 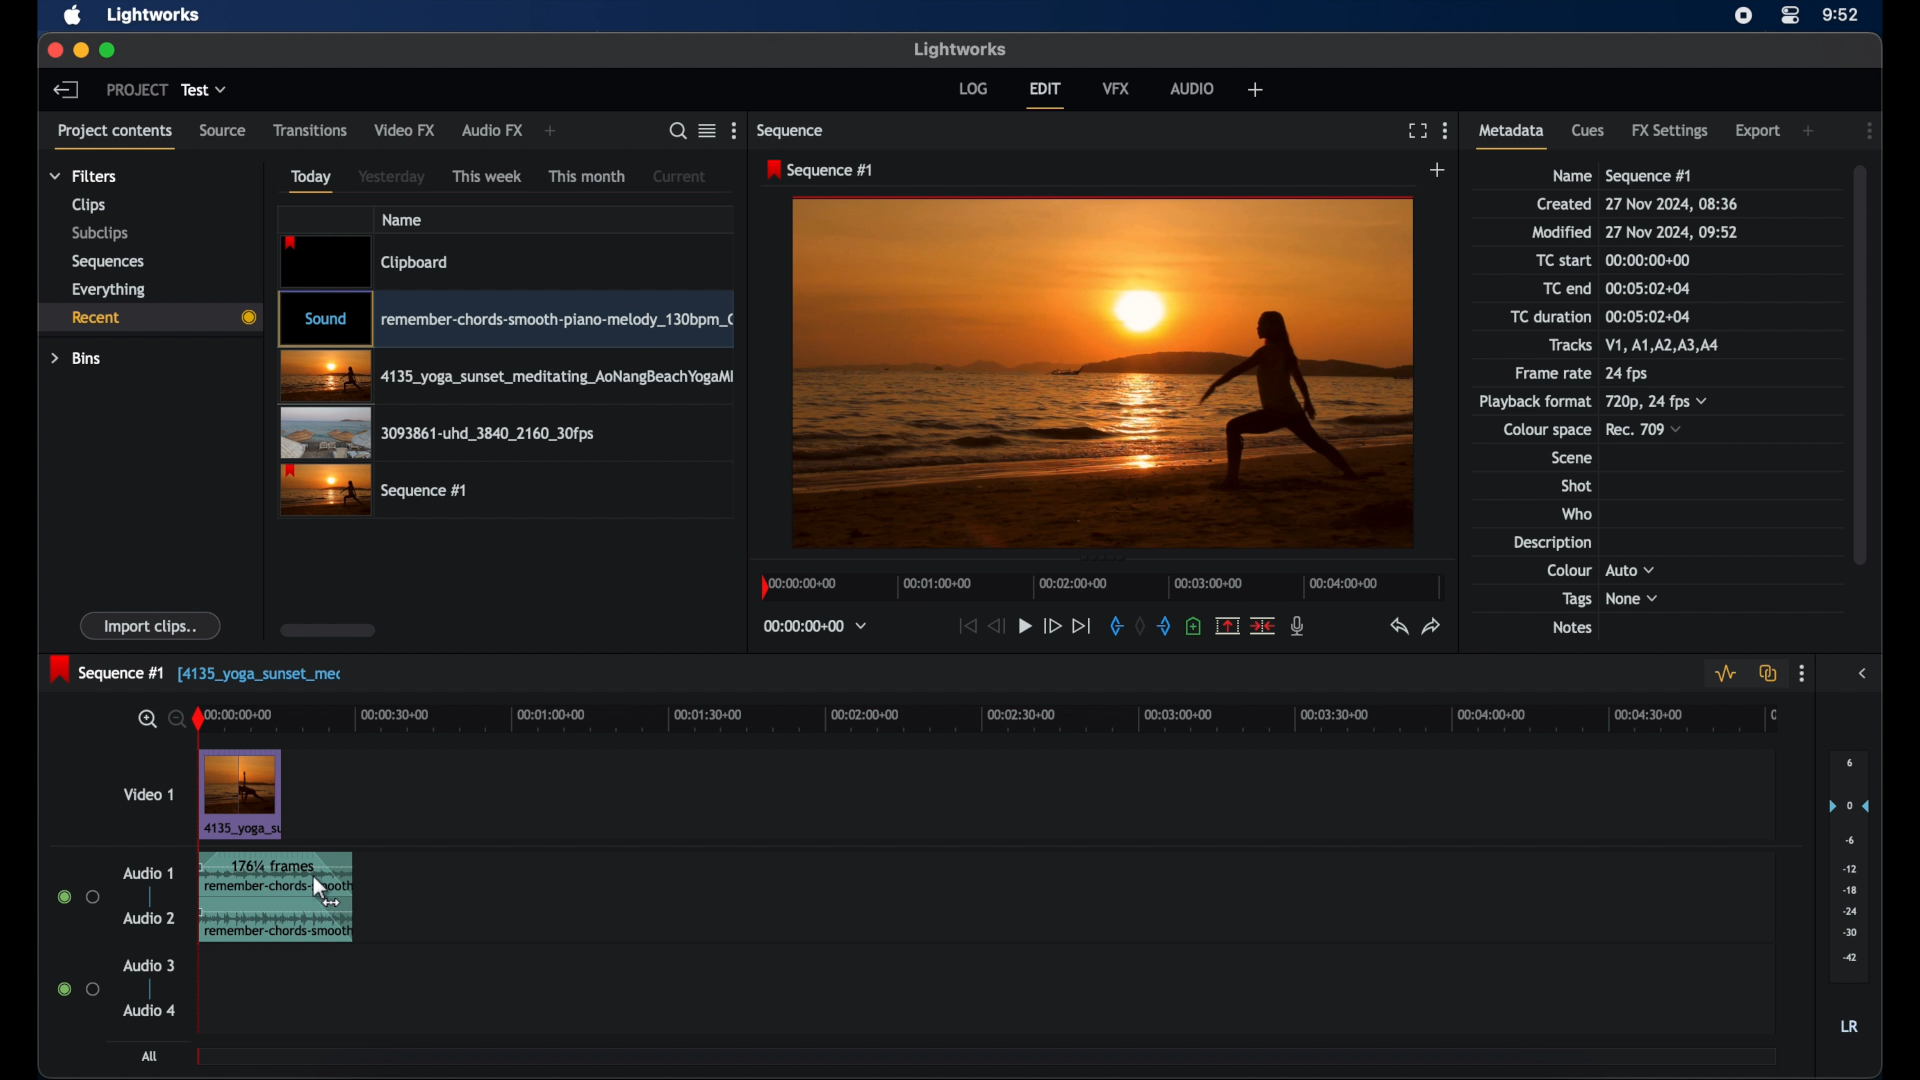 I want to click on tracks, so click(x=1669, y=345).